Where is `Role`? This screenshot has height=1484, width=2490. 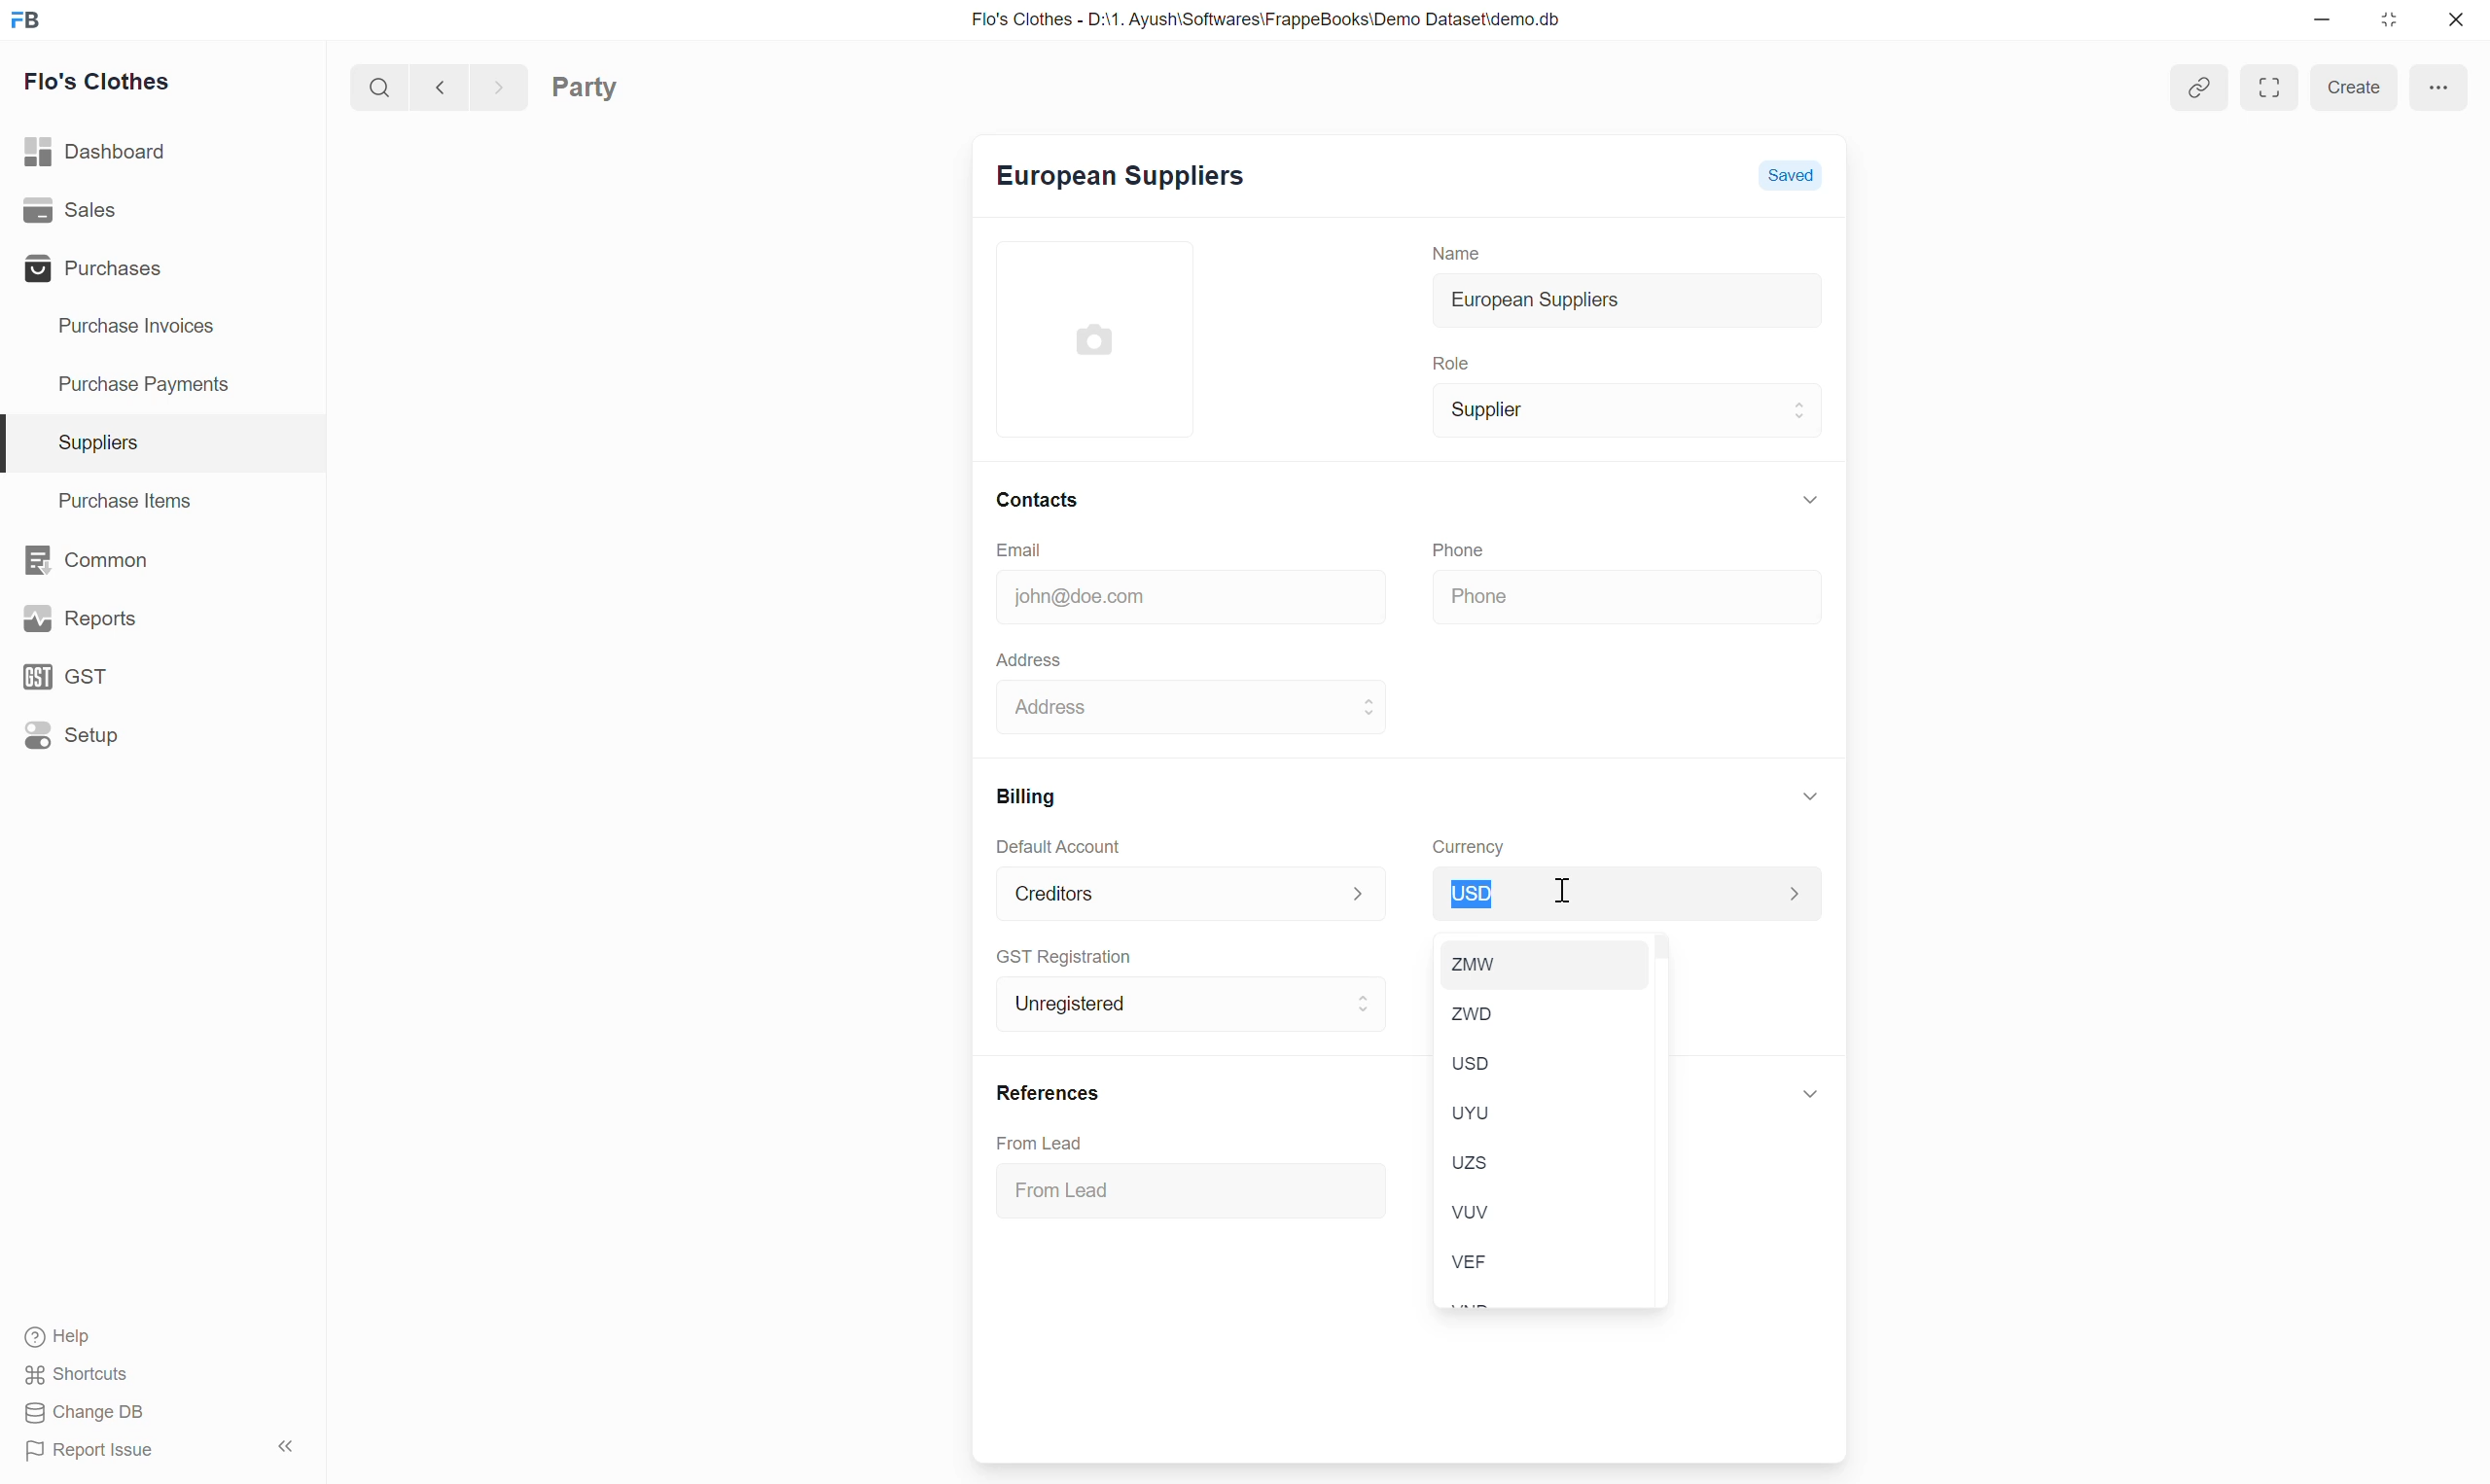 Role is located at coordinates (1442, 360).